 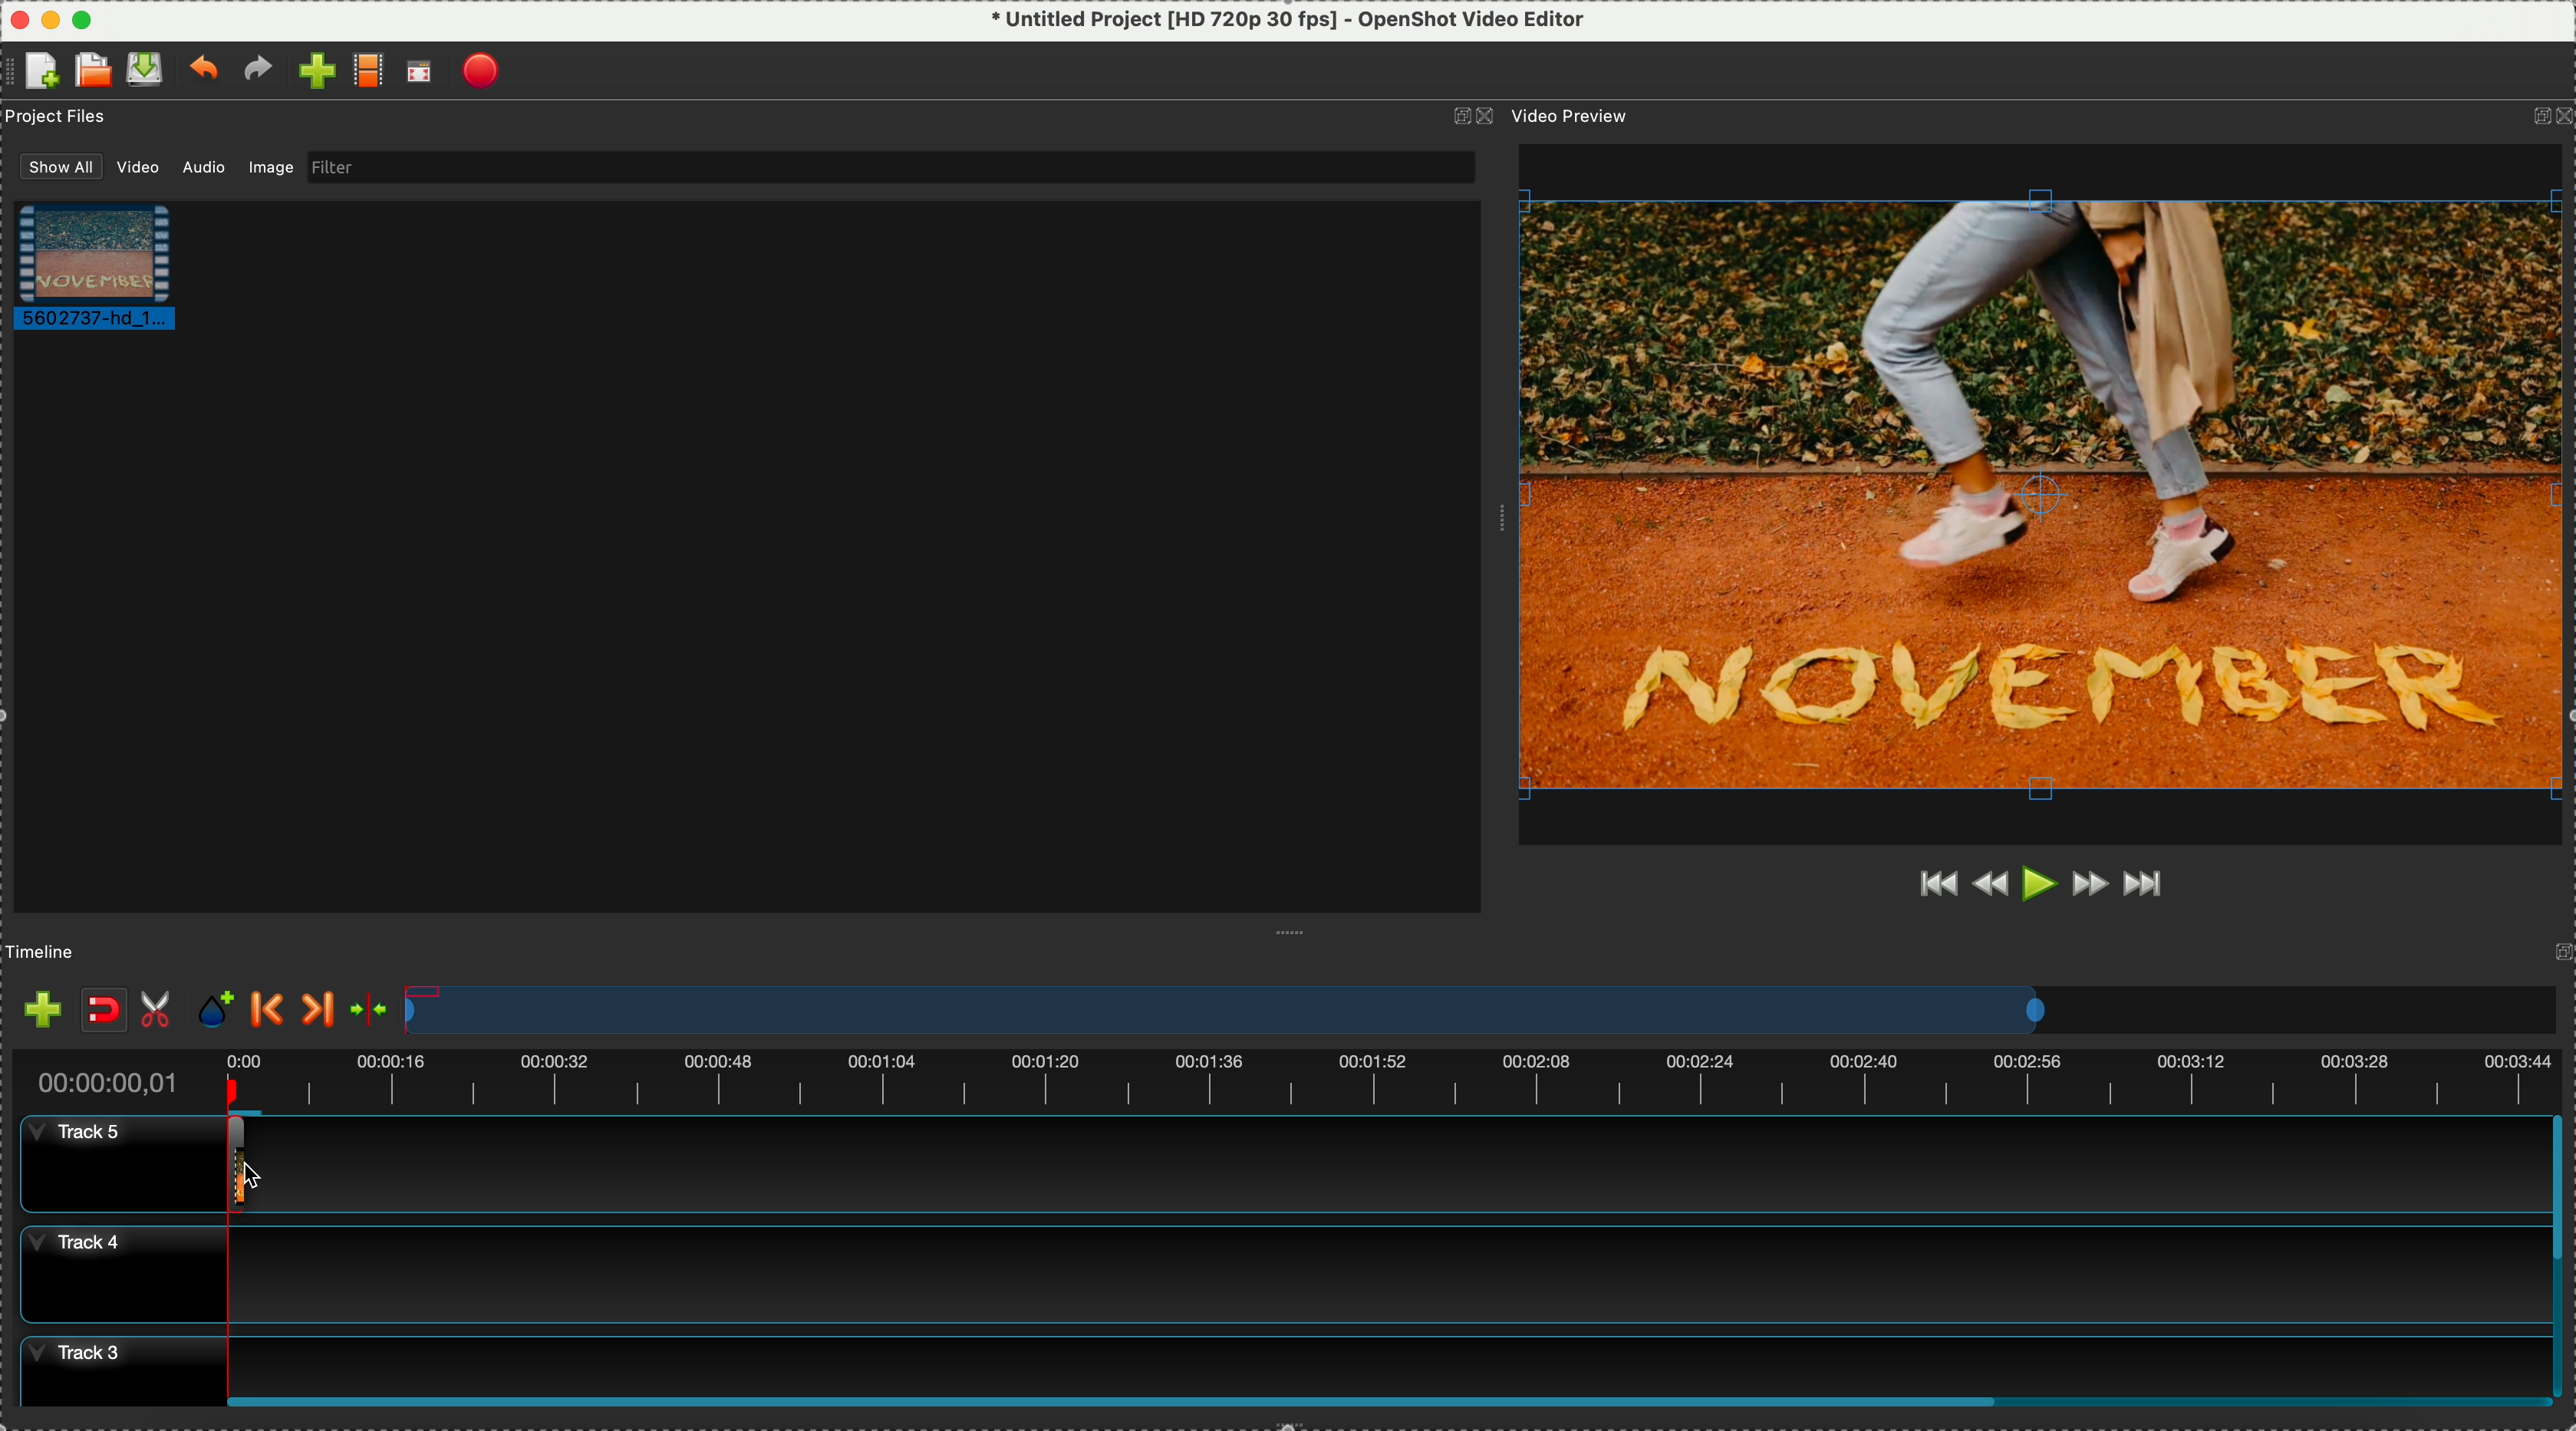 What do you see at coordinates (310, 71) in the screenshot?
I see `import file` at bounding box center [310, 71].